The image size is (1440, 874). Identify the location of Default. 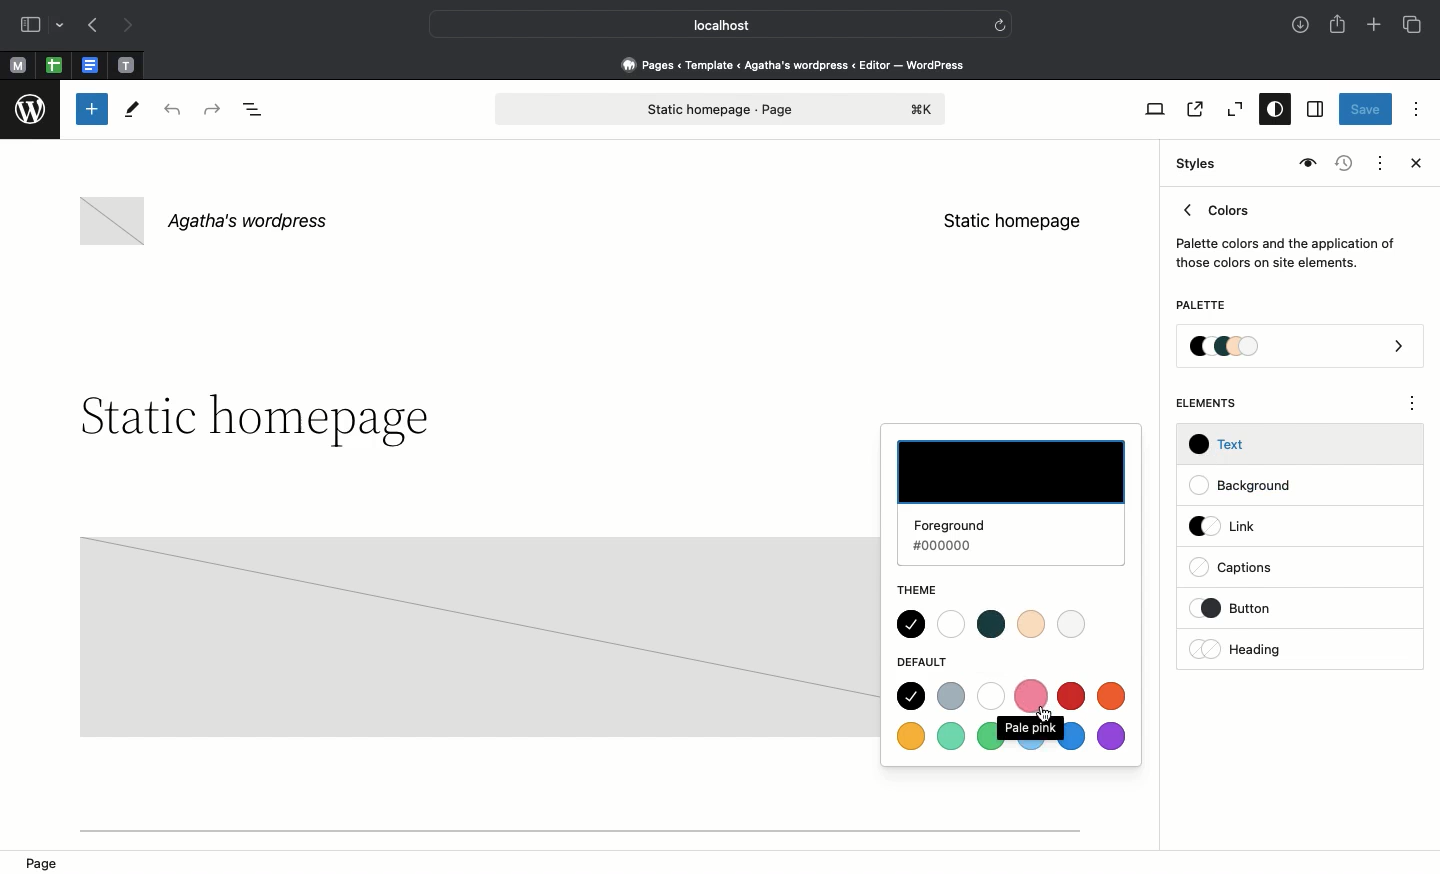
(925, 662).